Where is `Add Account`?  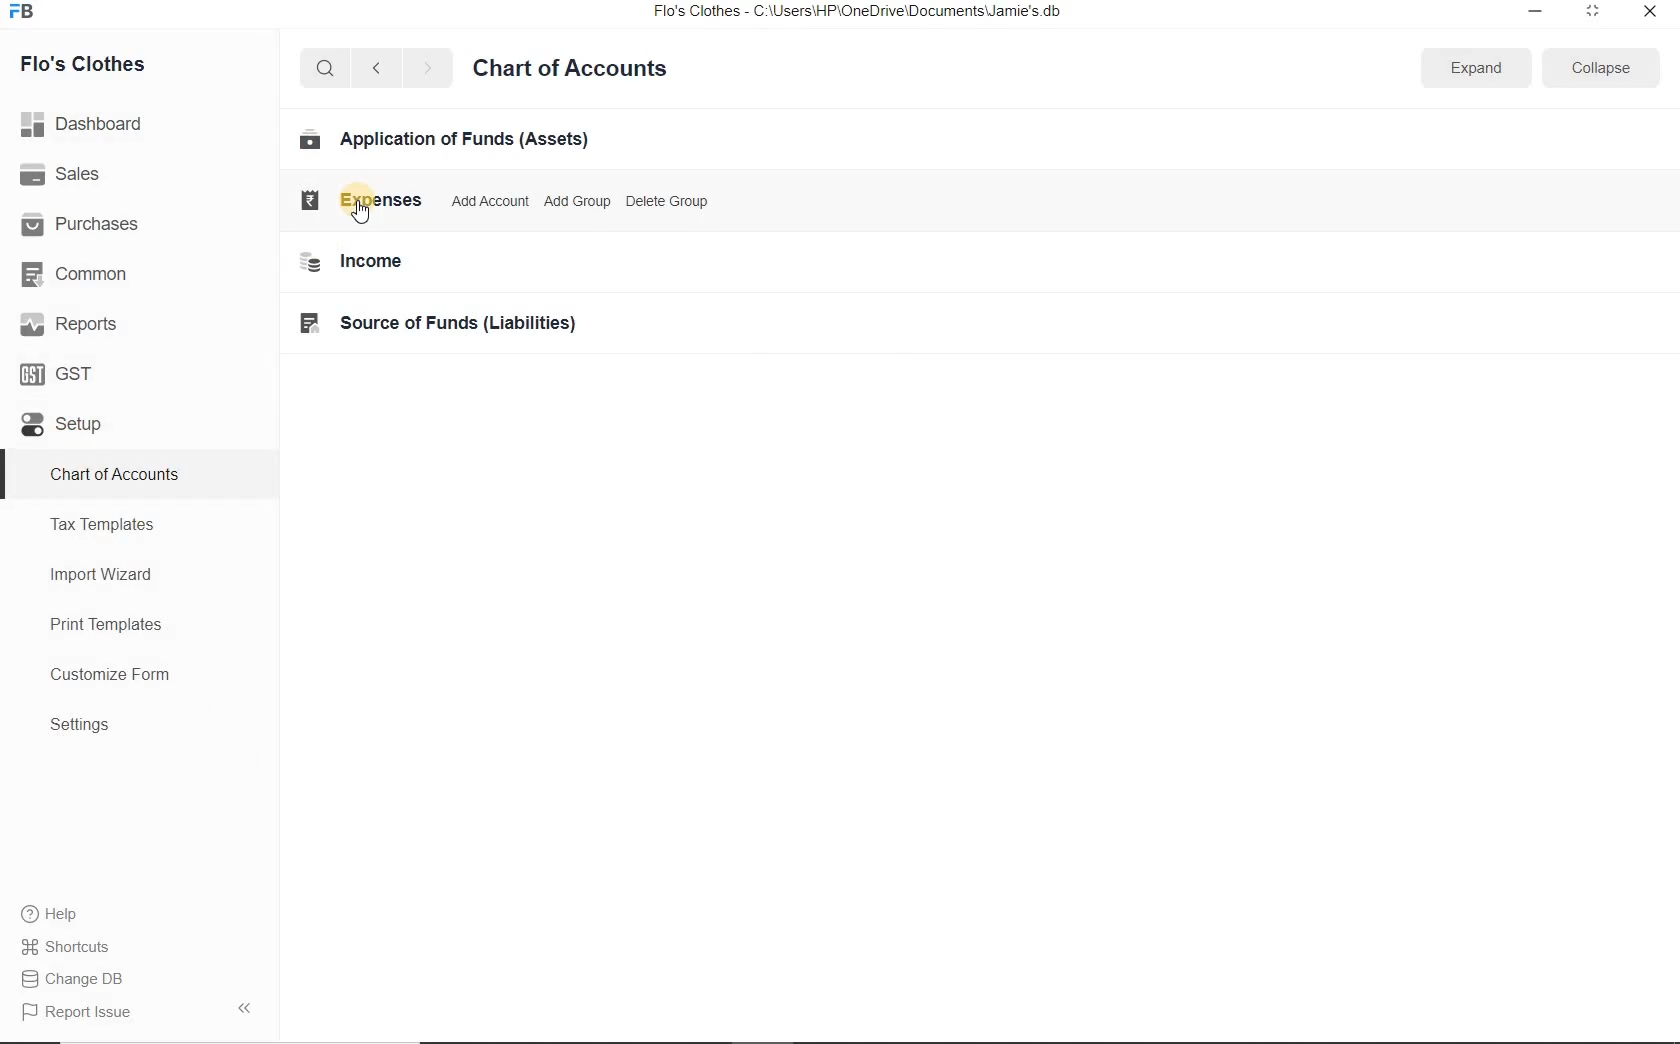 Add Account is located at coordinates (484, 201).